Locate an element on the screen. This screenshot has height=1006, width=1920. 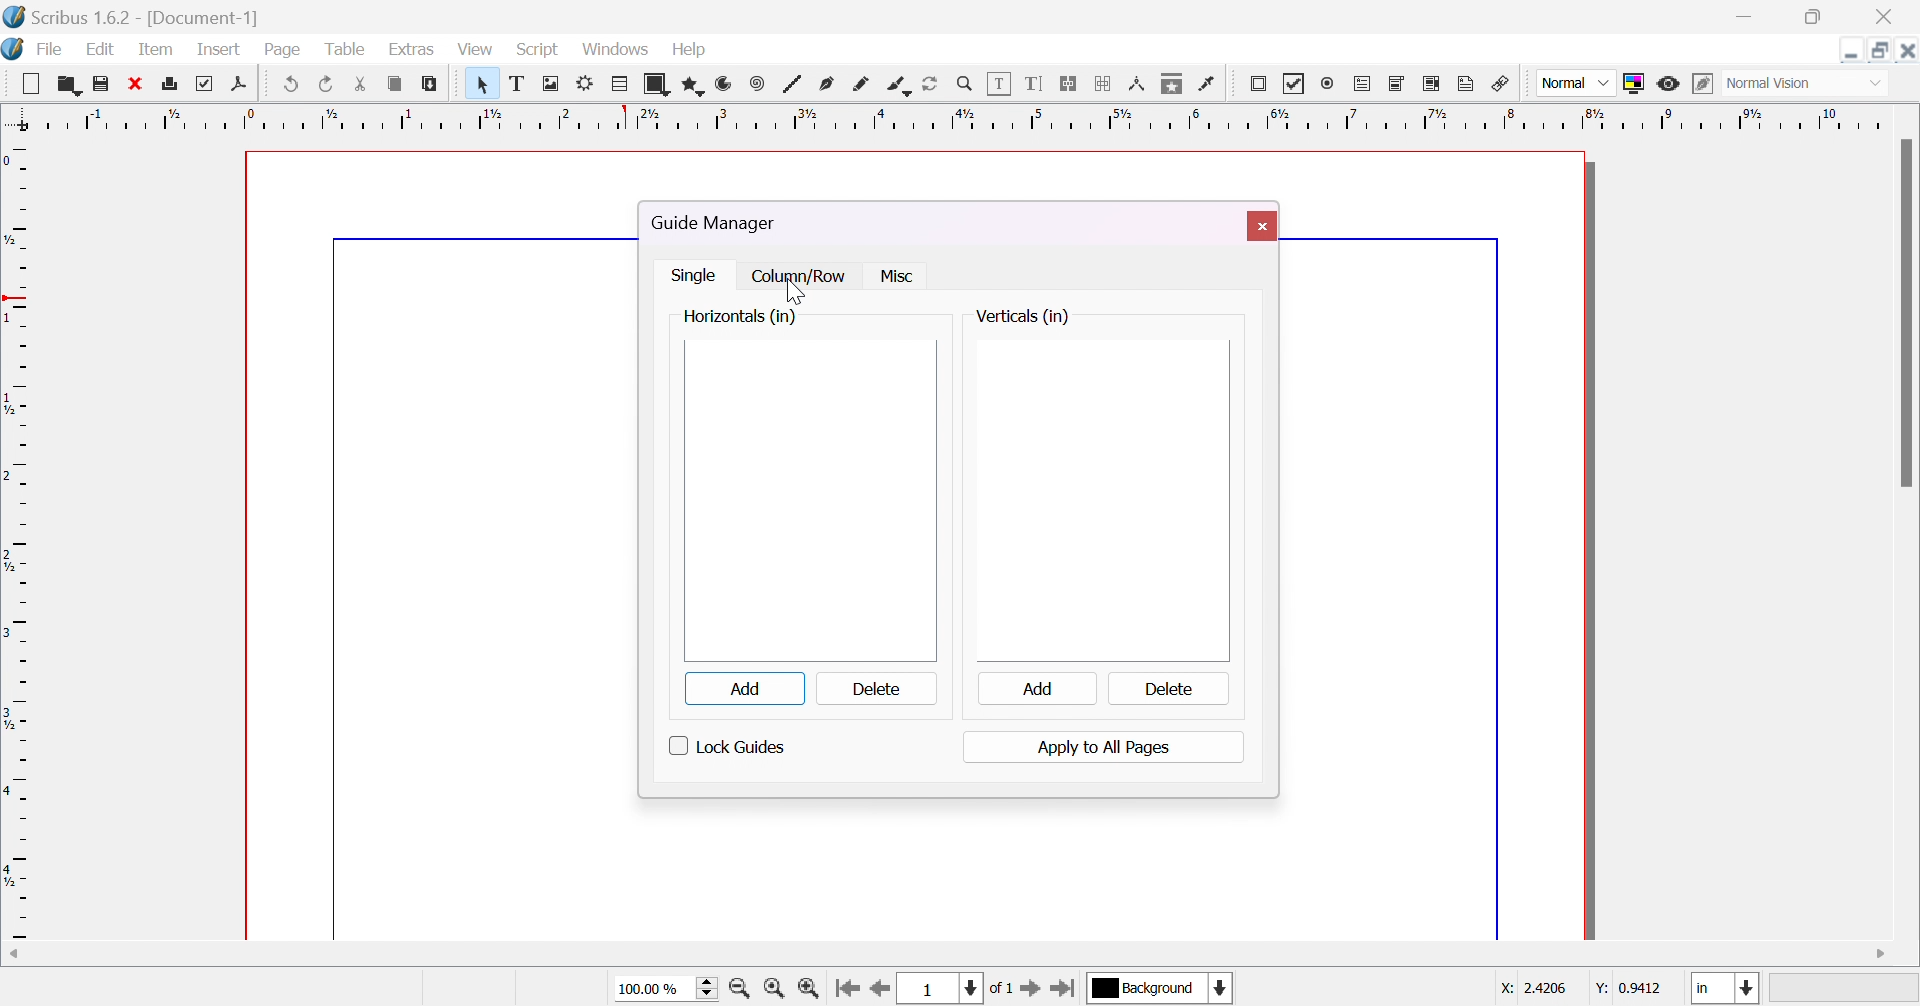
view is located at coordinates (476, 49).